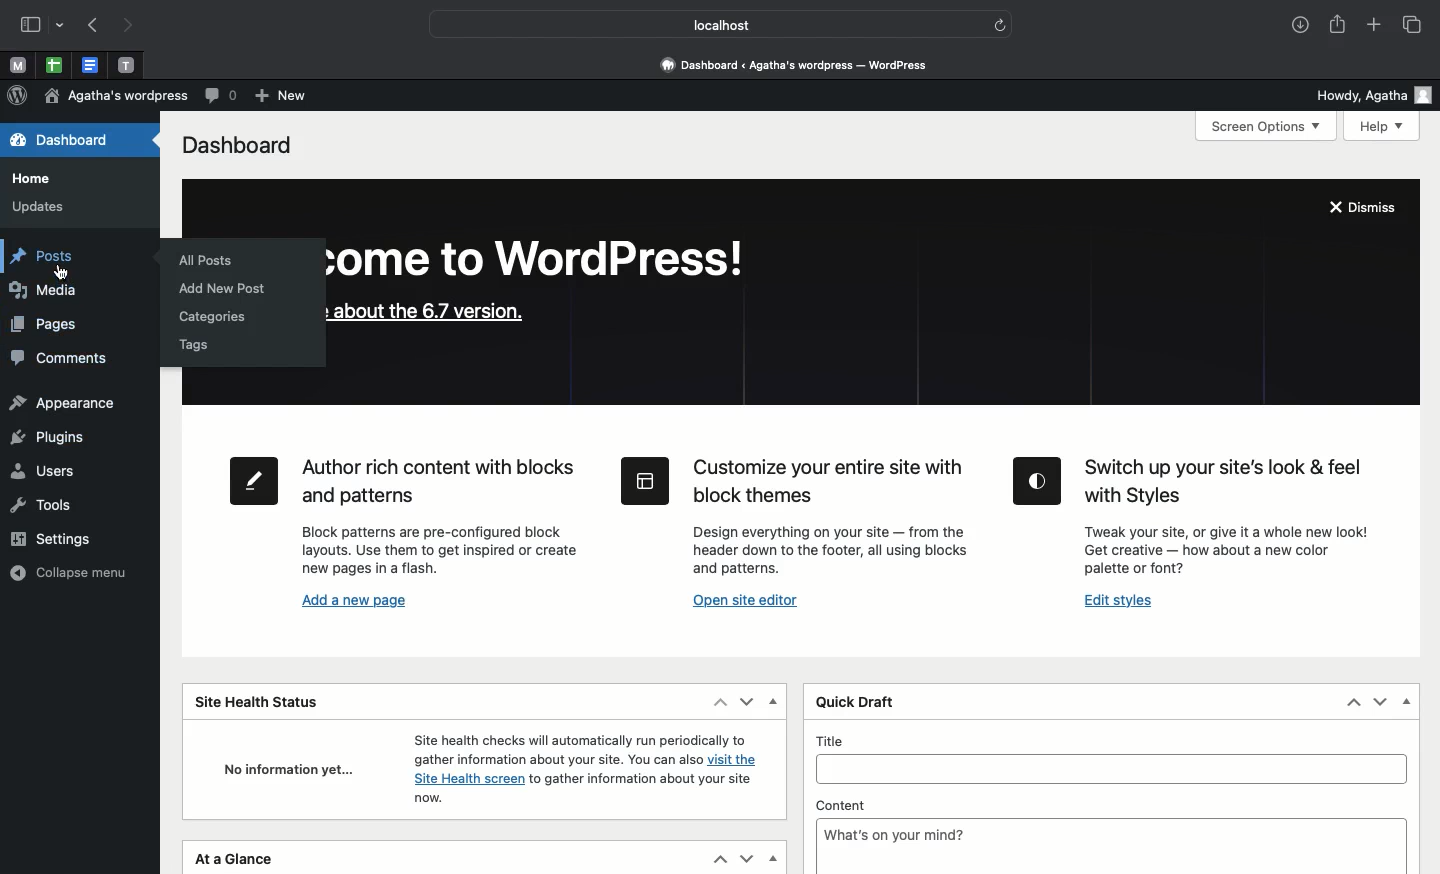 The image size is (1440, 874). I want to click on Author rich content with blocks and patterns Block patterns are pre-configured block layouts. Use them to get inspired or create new pages in a flash., so click(402, 516).